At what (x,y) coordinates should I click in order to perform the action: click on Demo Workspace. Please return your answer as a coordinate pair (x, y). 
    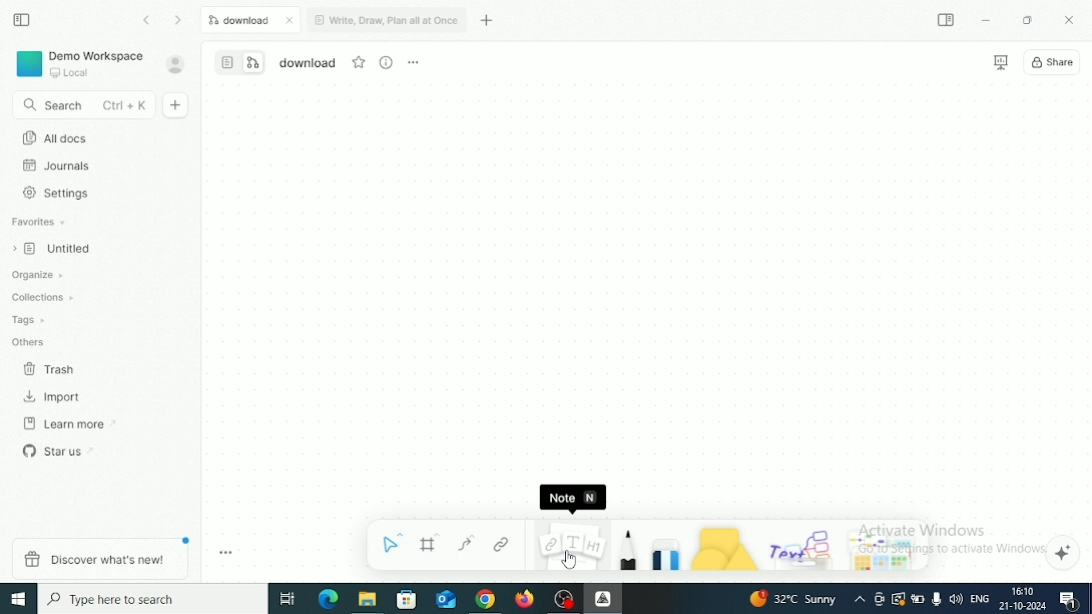
    Looking at the image, I should click on (79, 65).